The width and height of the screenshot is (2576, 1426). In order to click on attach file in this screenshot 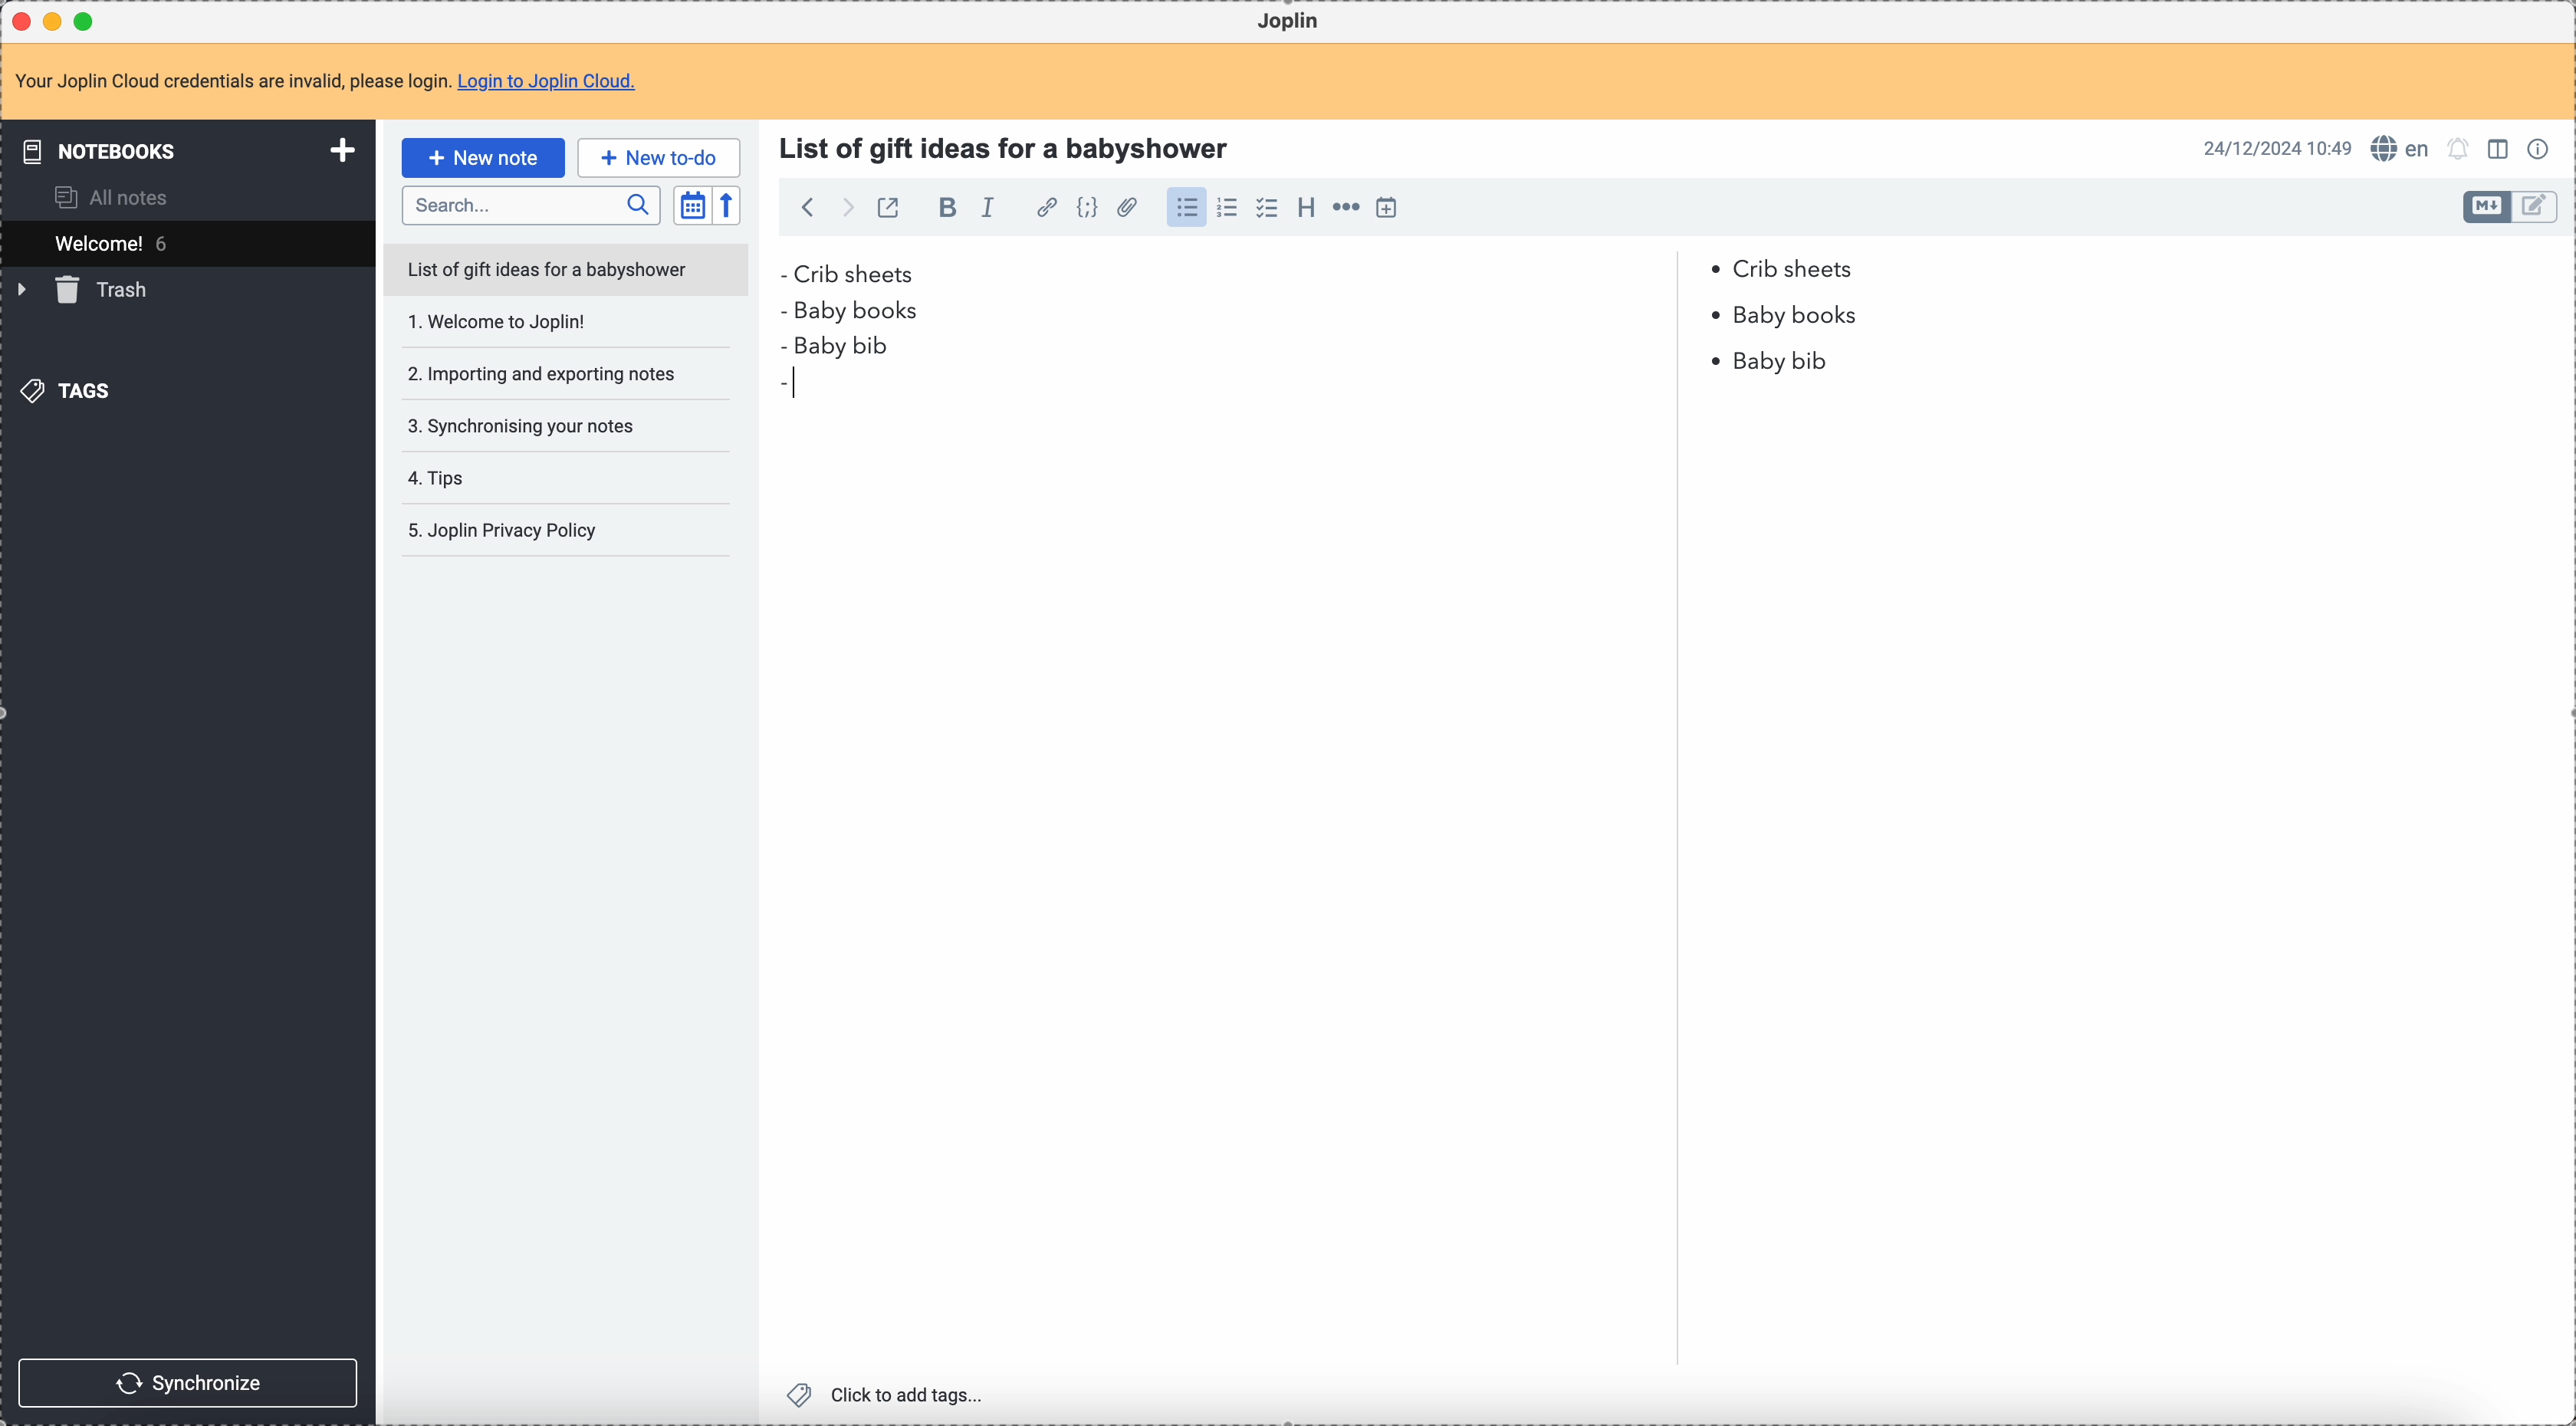, I will do `click(1130, 209)`.